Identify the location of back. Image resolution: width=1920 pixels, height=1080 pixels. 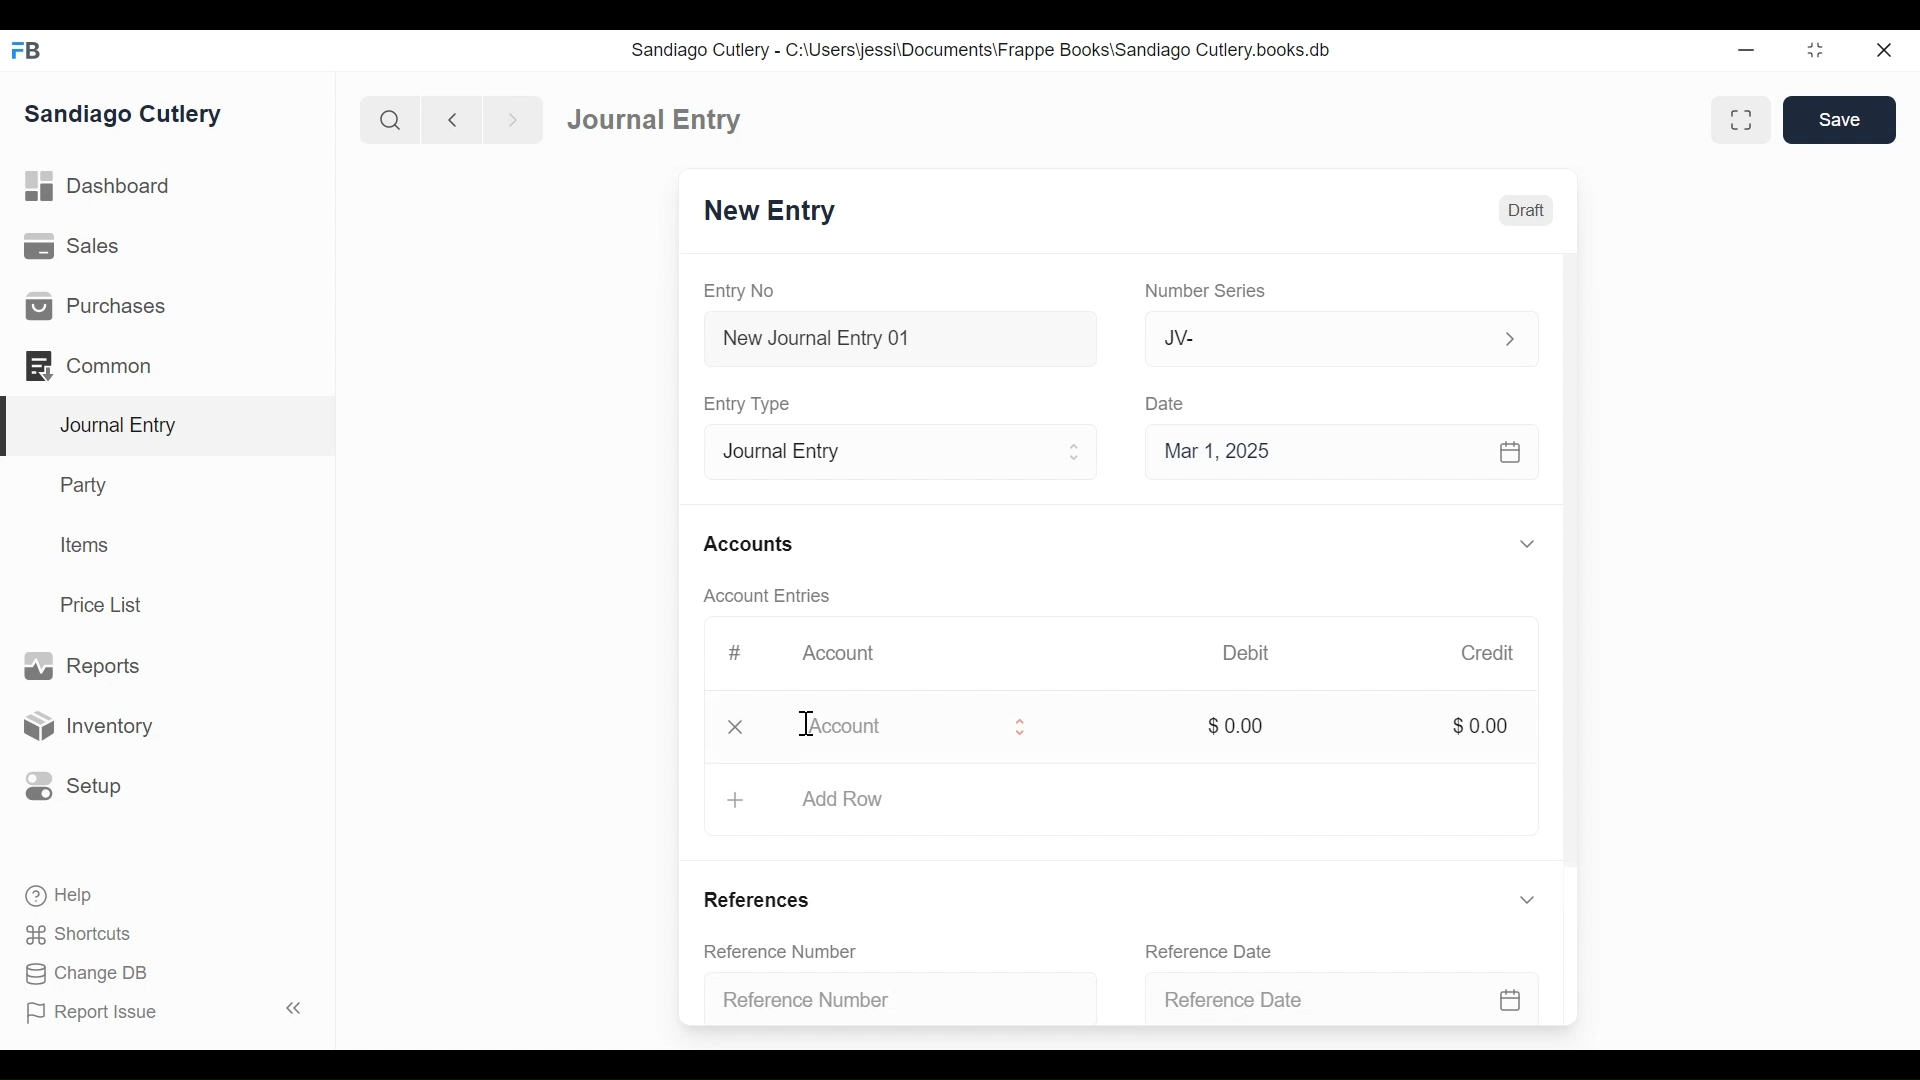
(452, 118).